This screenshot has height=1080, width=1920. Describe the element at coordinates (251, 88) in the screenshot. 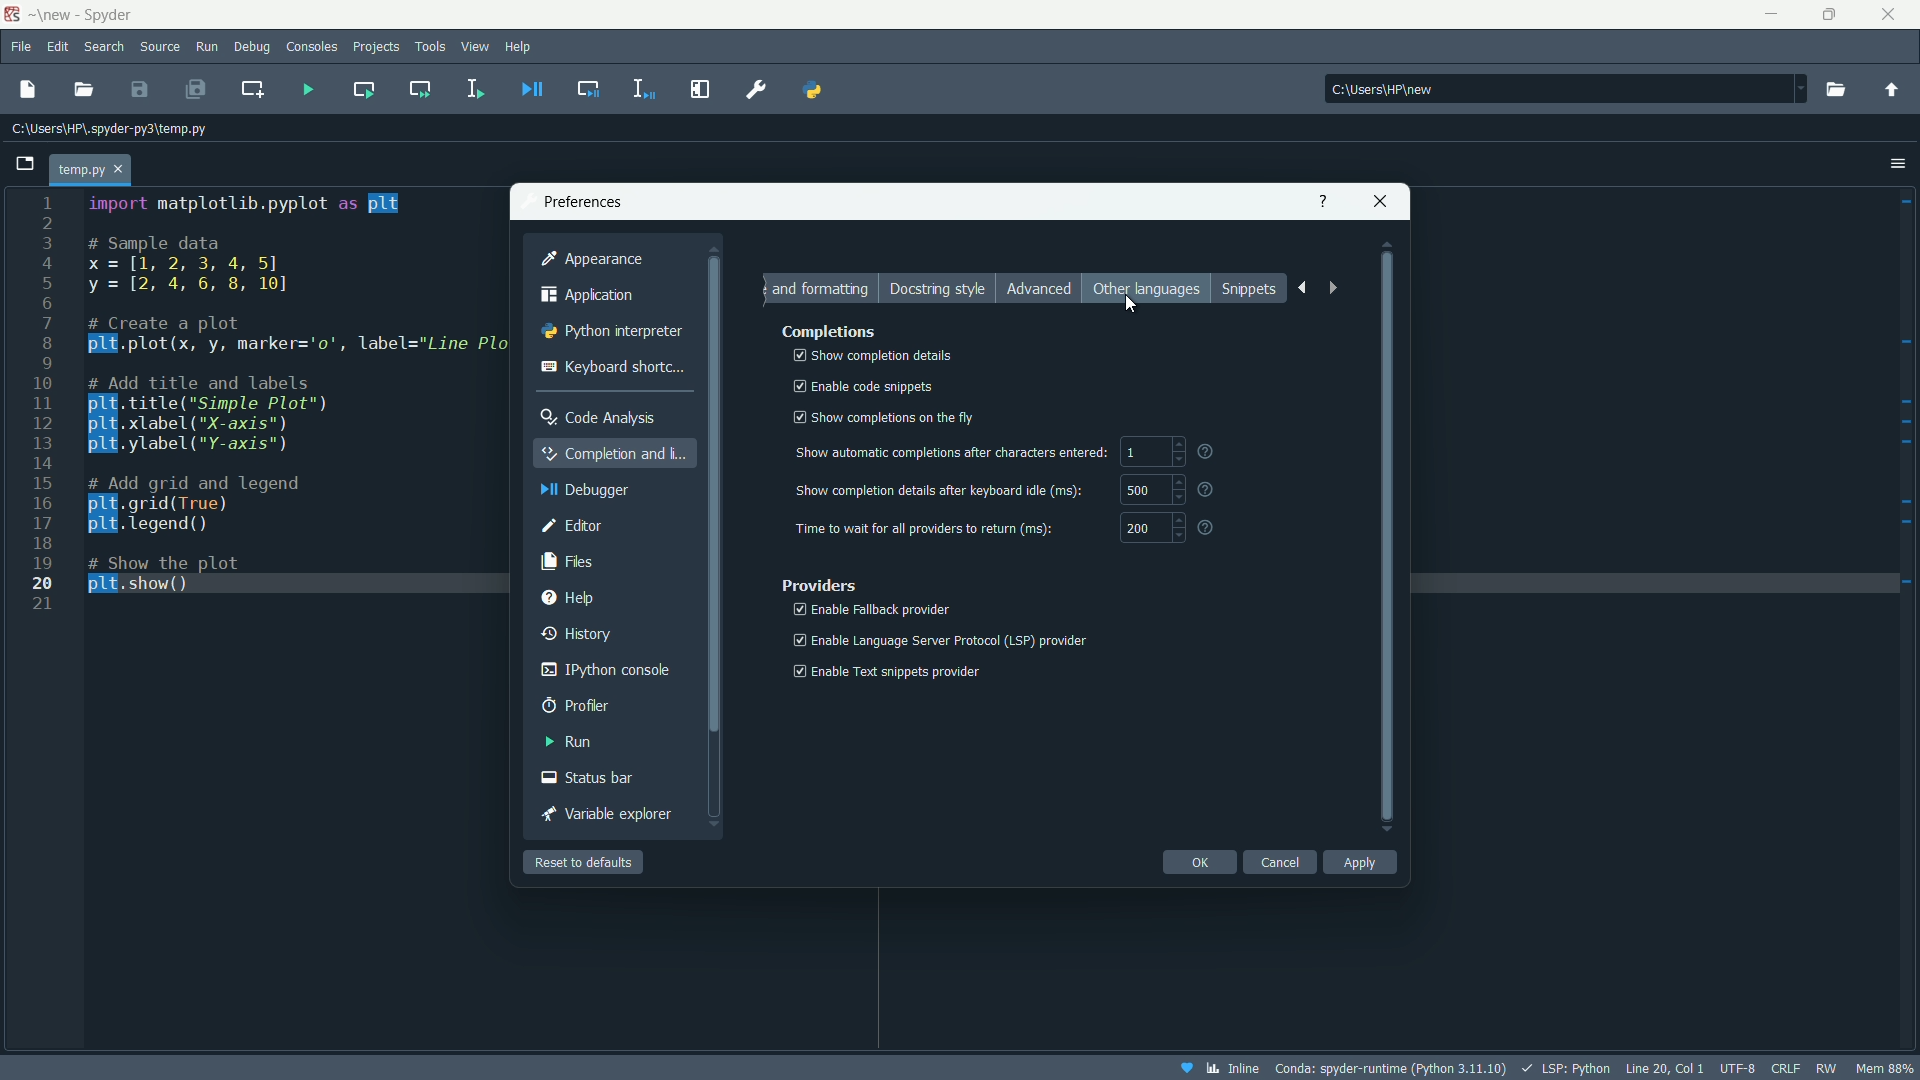

I see `add cell to current line` at that location.